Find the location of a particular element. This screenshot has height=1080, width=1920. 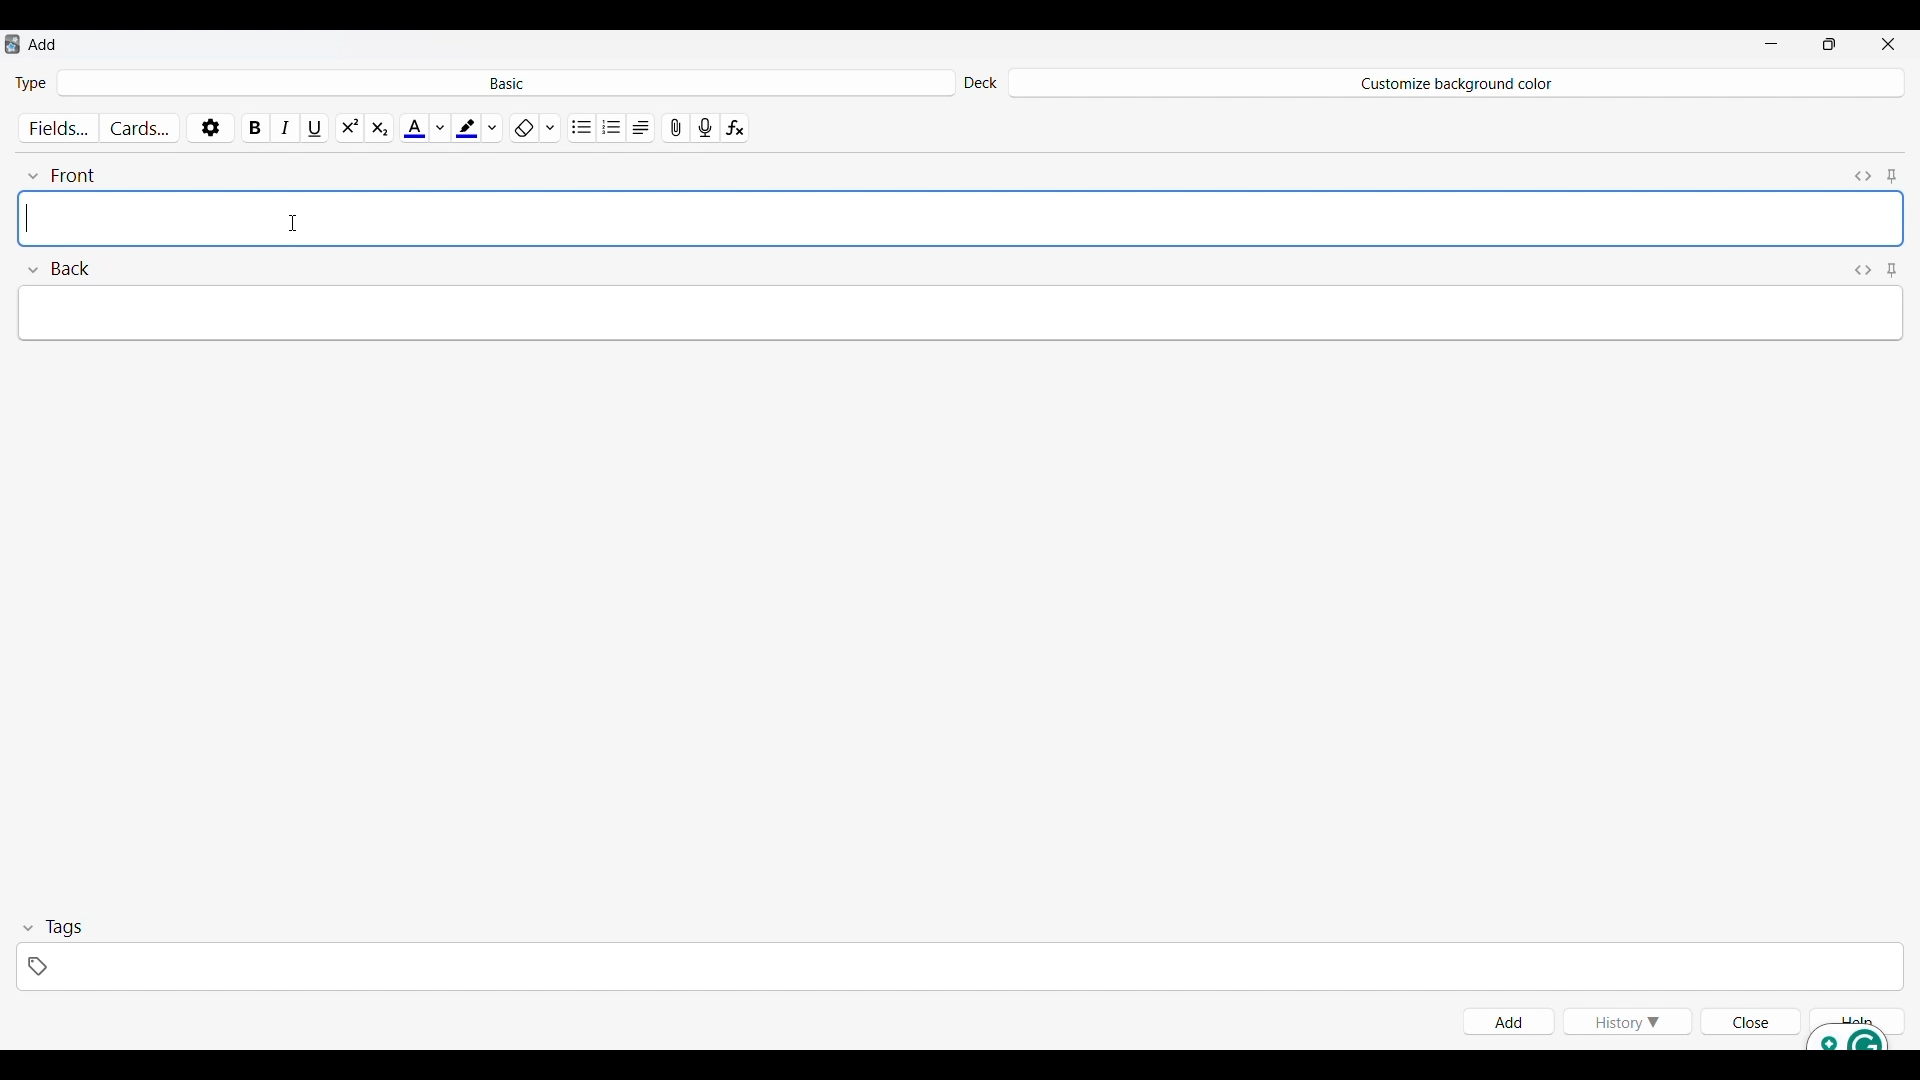

Selected text color is located at coordinates (413, 125).